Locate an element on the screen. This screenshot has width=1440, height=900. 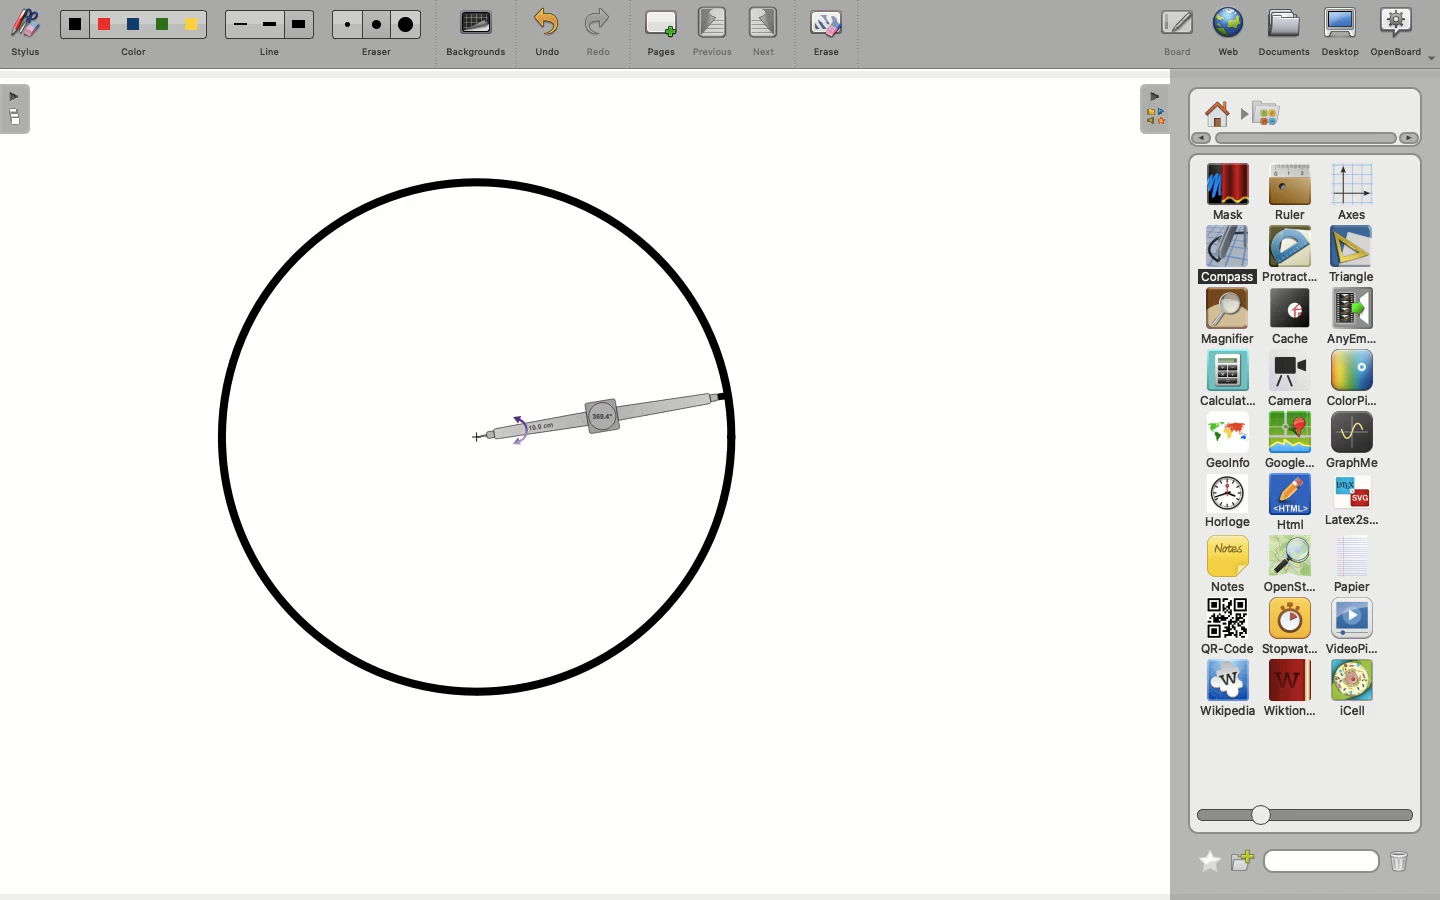
Documents is located at coordinates (1284, 33).